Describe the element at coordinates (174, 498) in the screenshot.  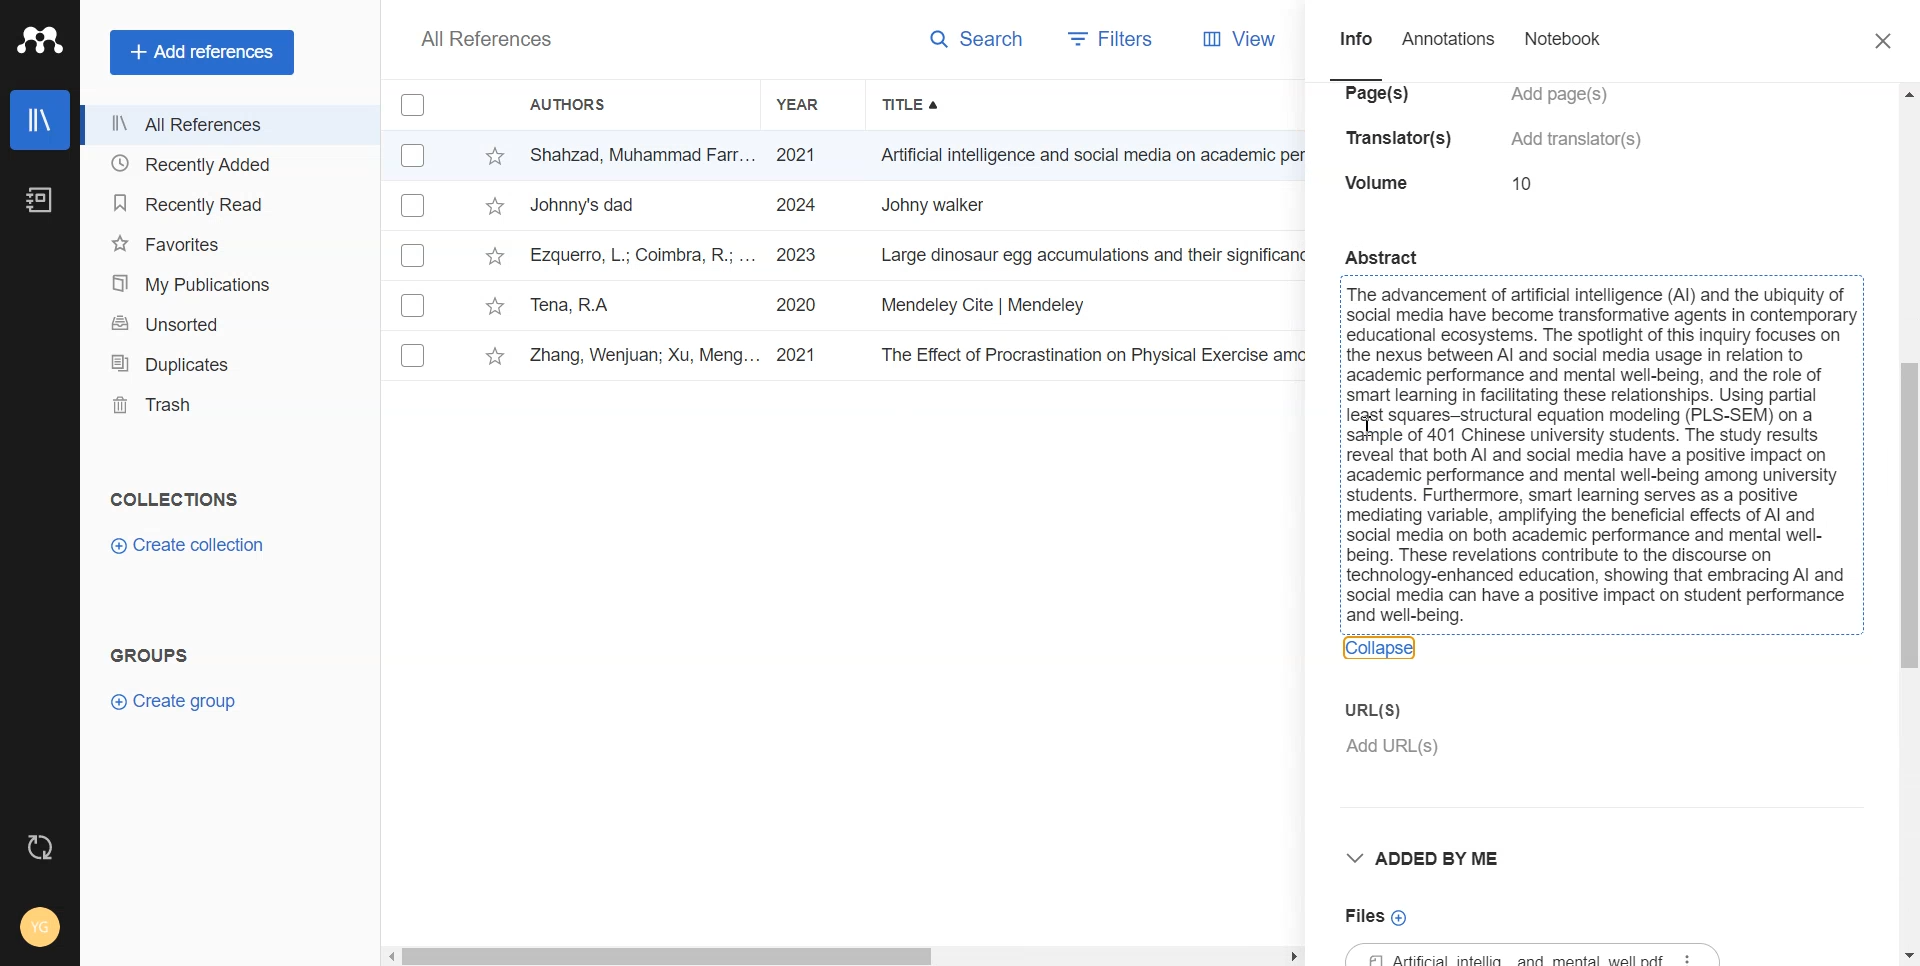
I see `Text ` at that location.